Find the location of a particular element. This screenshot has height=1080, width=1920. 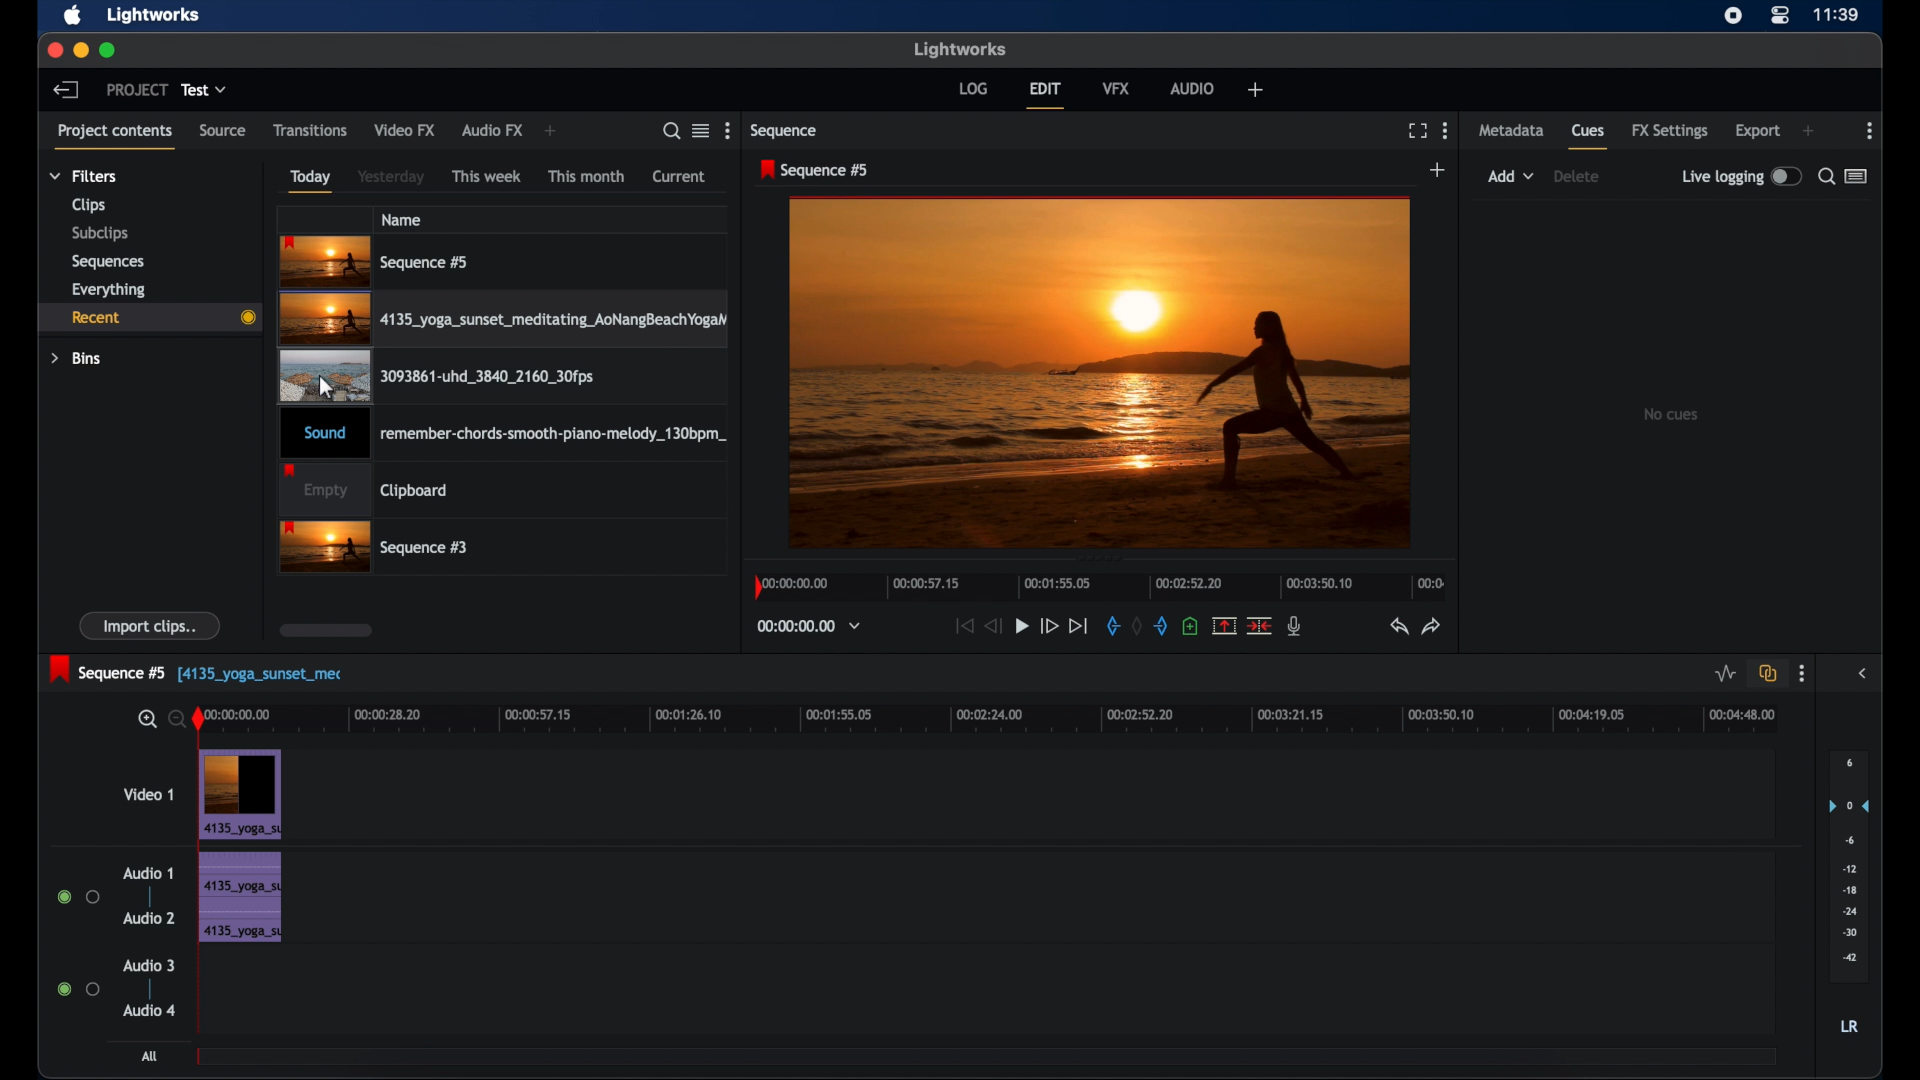

bins is located at coordinates (78, 360).